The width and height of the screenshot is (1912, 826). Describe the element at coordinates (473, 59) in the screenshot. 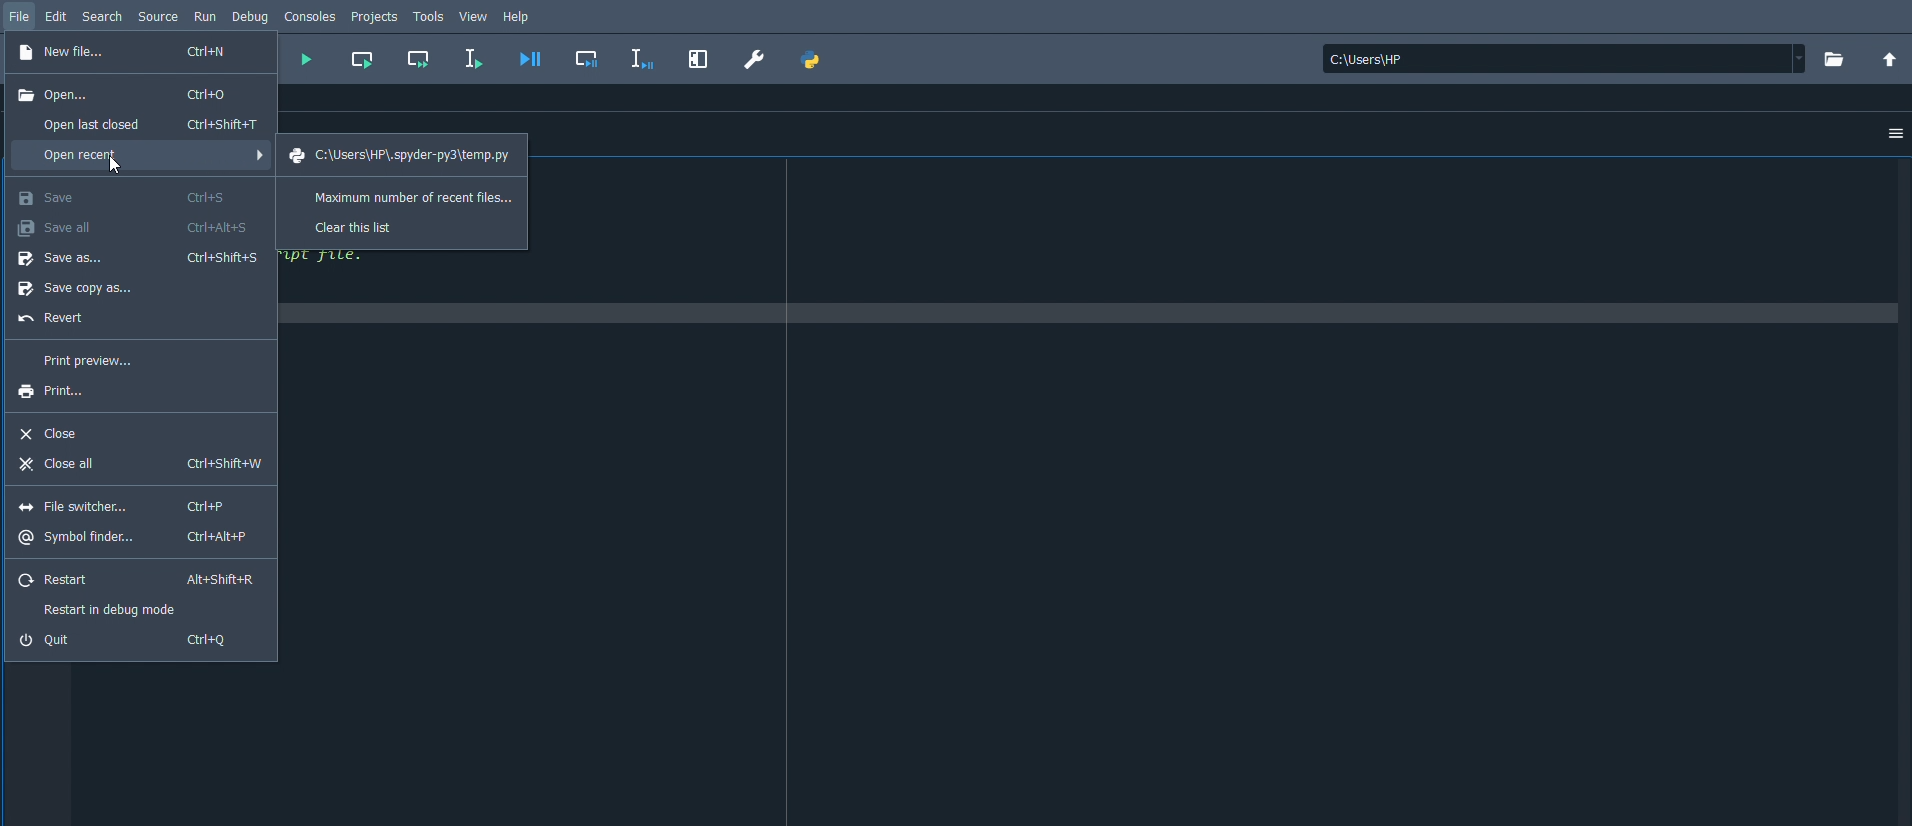

I see `Run selection or current line` at that location.